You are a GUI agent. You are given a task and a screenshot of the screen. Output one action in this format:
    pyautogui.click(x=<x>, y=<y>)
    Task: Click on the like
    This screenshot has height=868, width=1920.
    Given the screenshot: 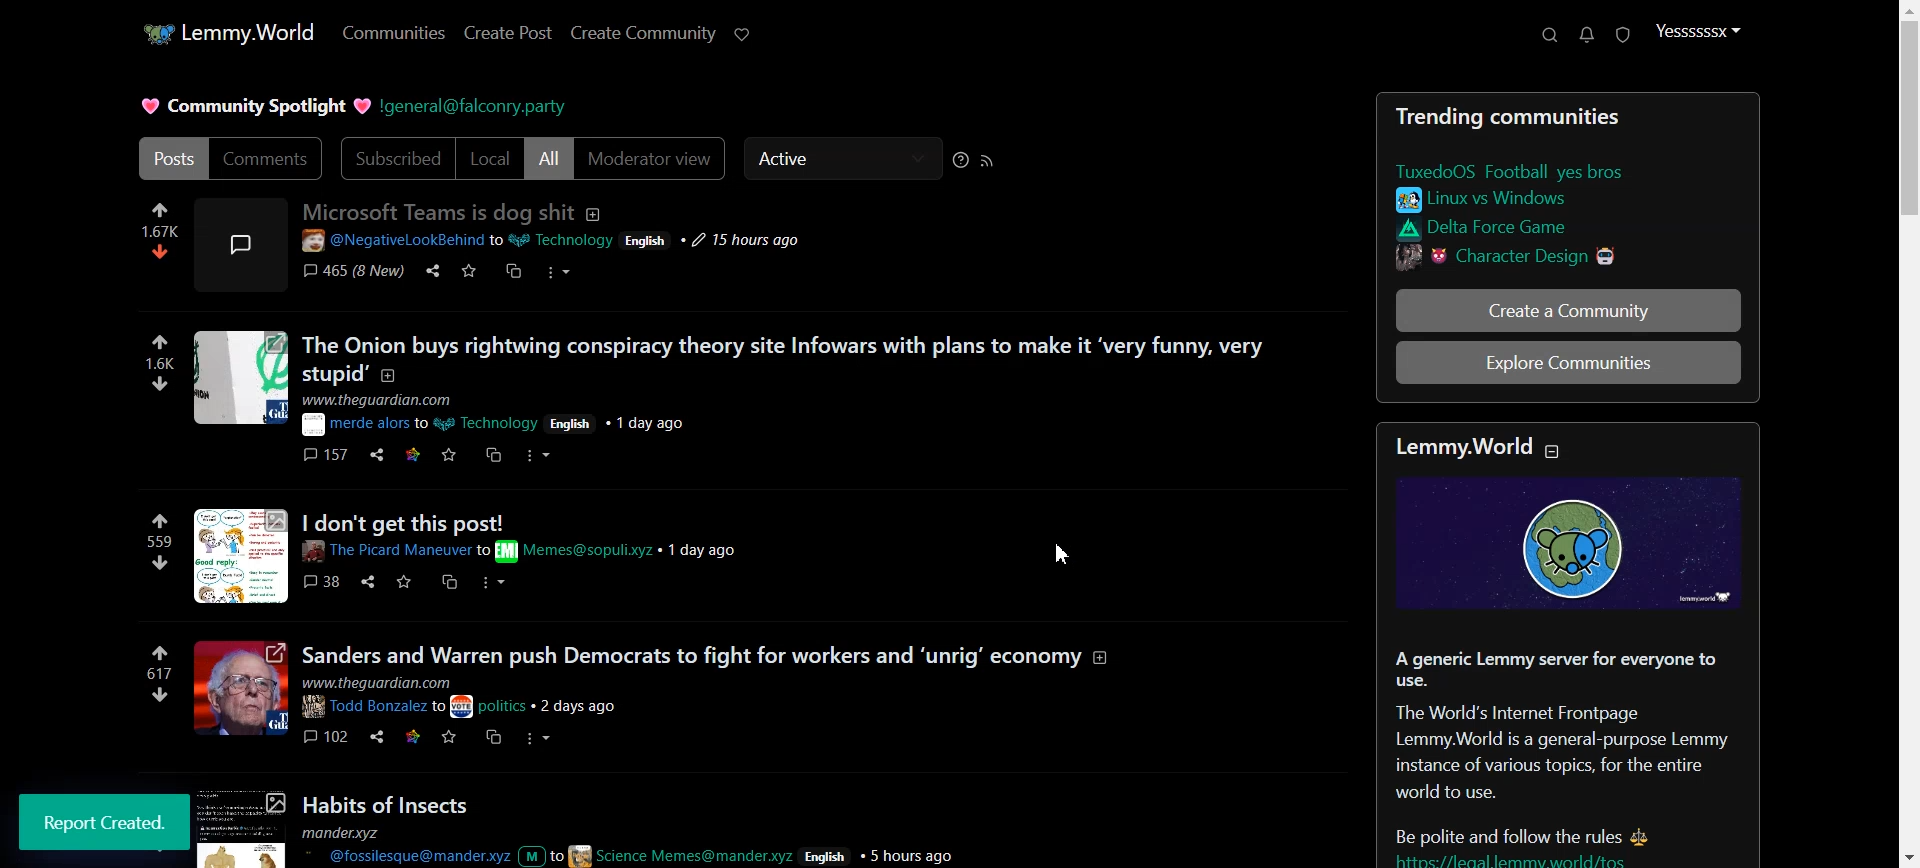 What is the action you would take?
    pyautogui.click(x=160, y=521)
    